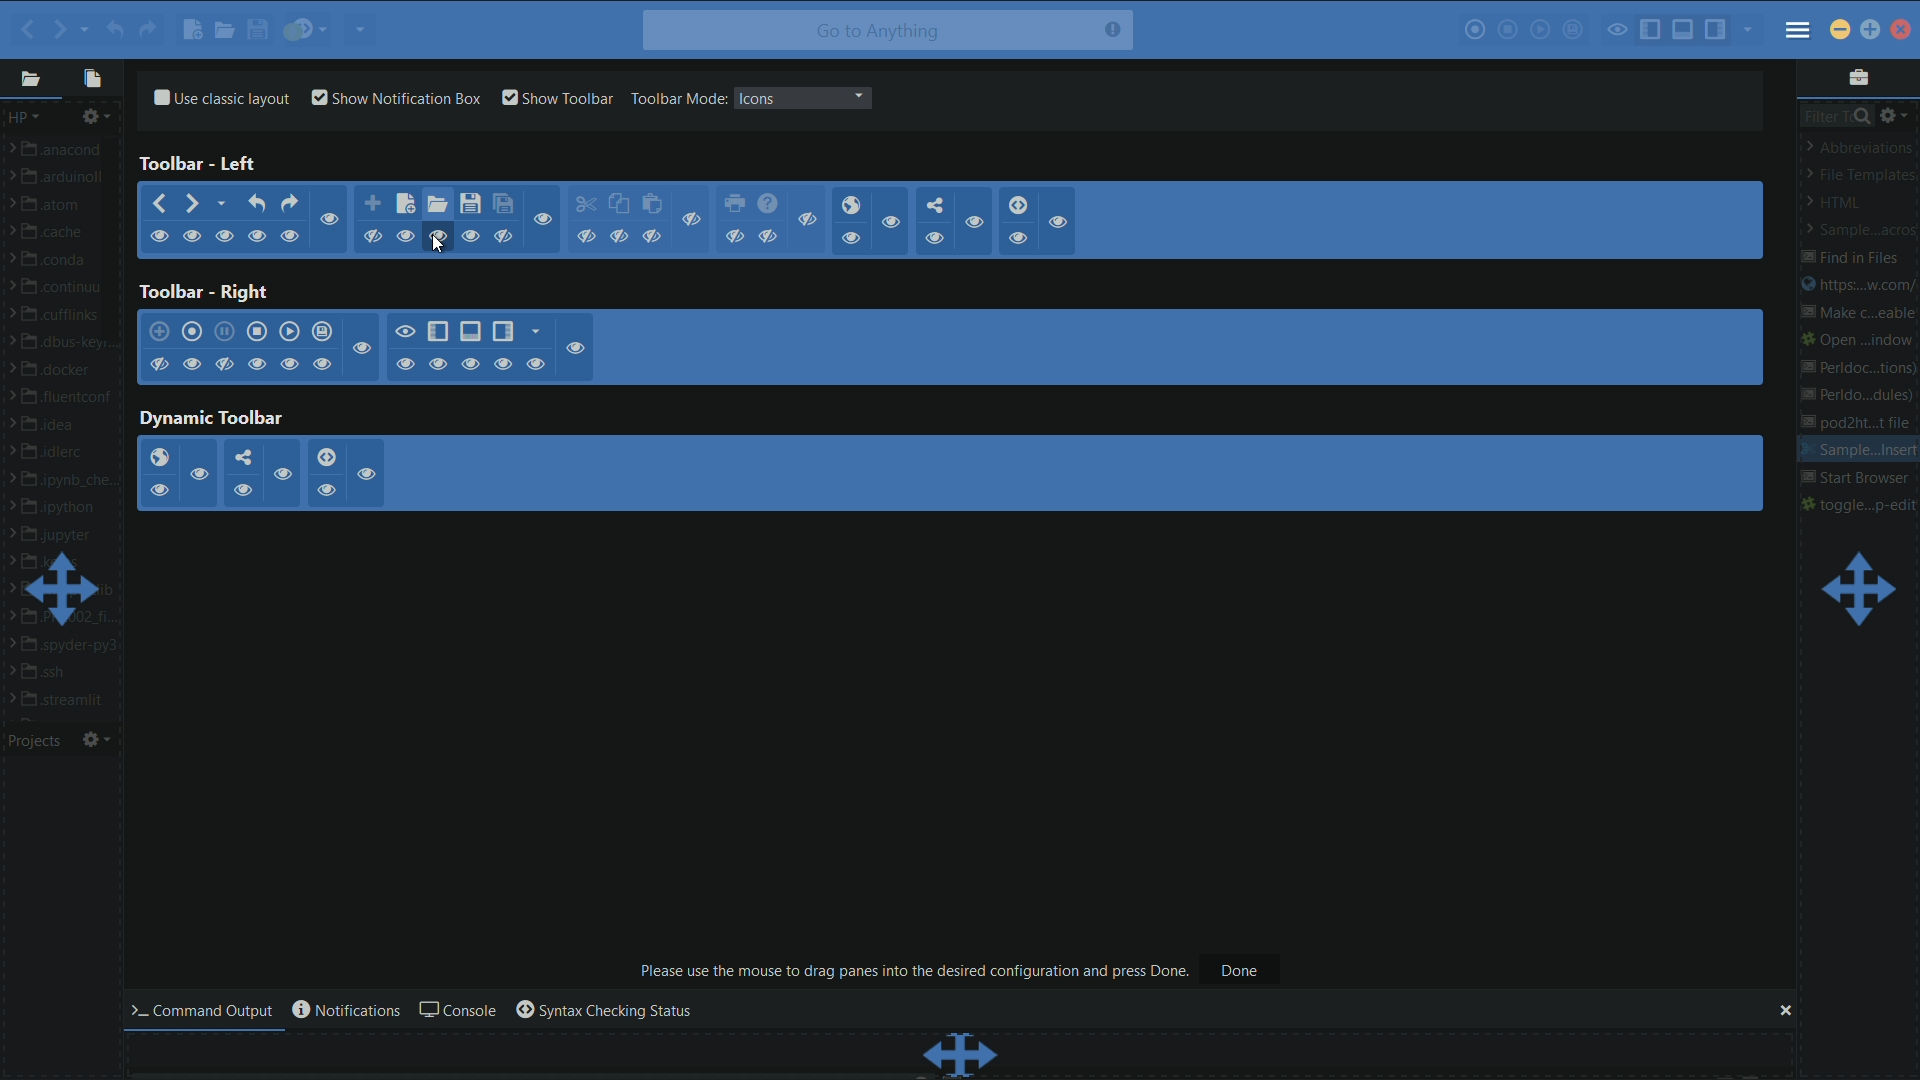 This screenshot has width=1920, height=1080. Describe the element at coordinates (113, 30) in the screenshot. I see `undo` at that location.